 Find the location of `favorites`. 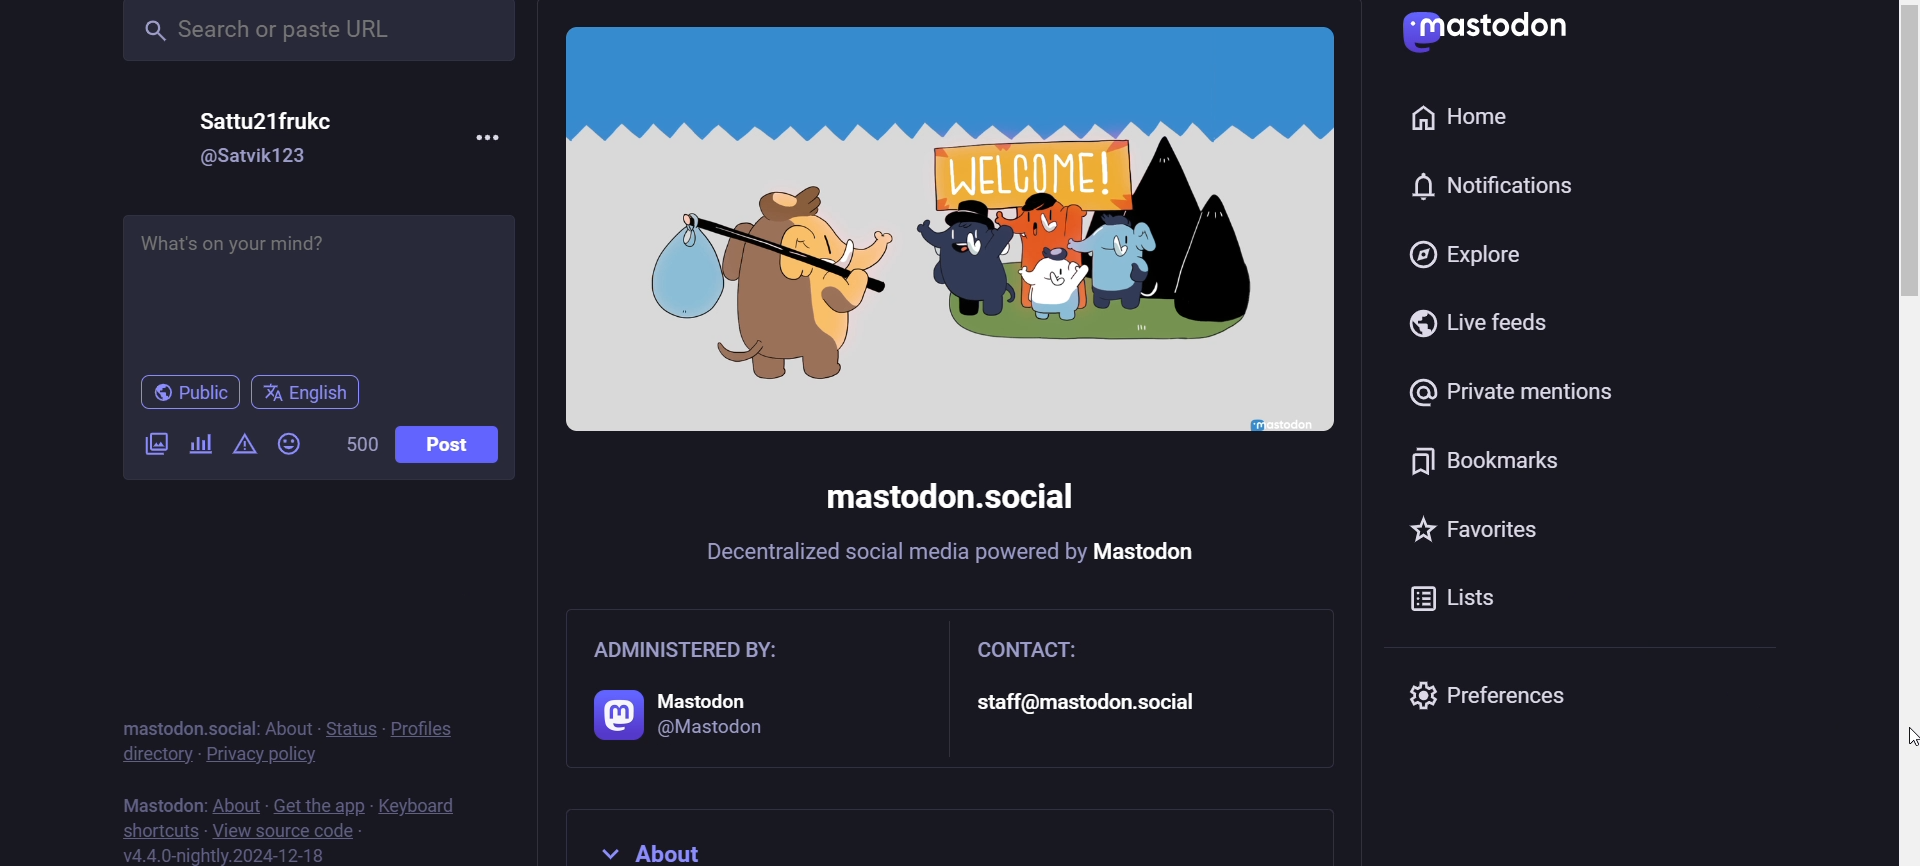

favorites is located at coordinates (1474, 531).